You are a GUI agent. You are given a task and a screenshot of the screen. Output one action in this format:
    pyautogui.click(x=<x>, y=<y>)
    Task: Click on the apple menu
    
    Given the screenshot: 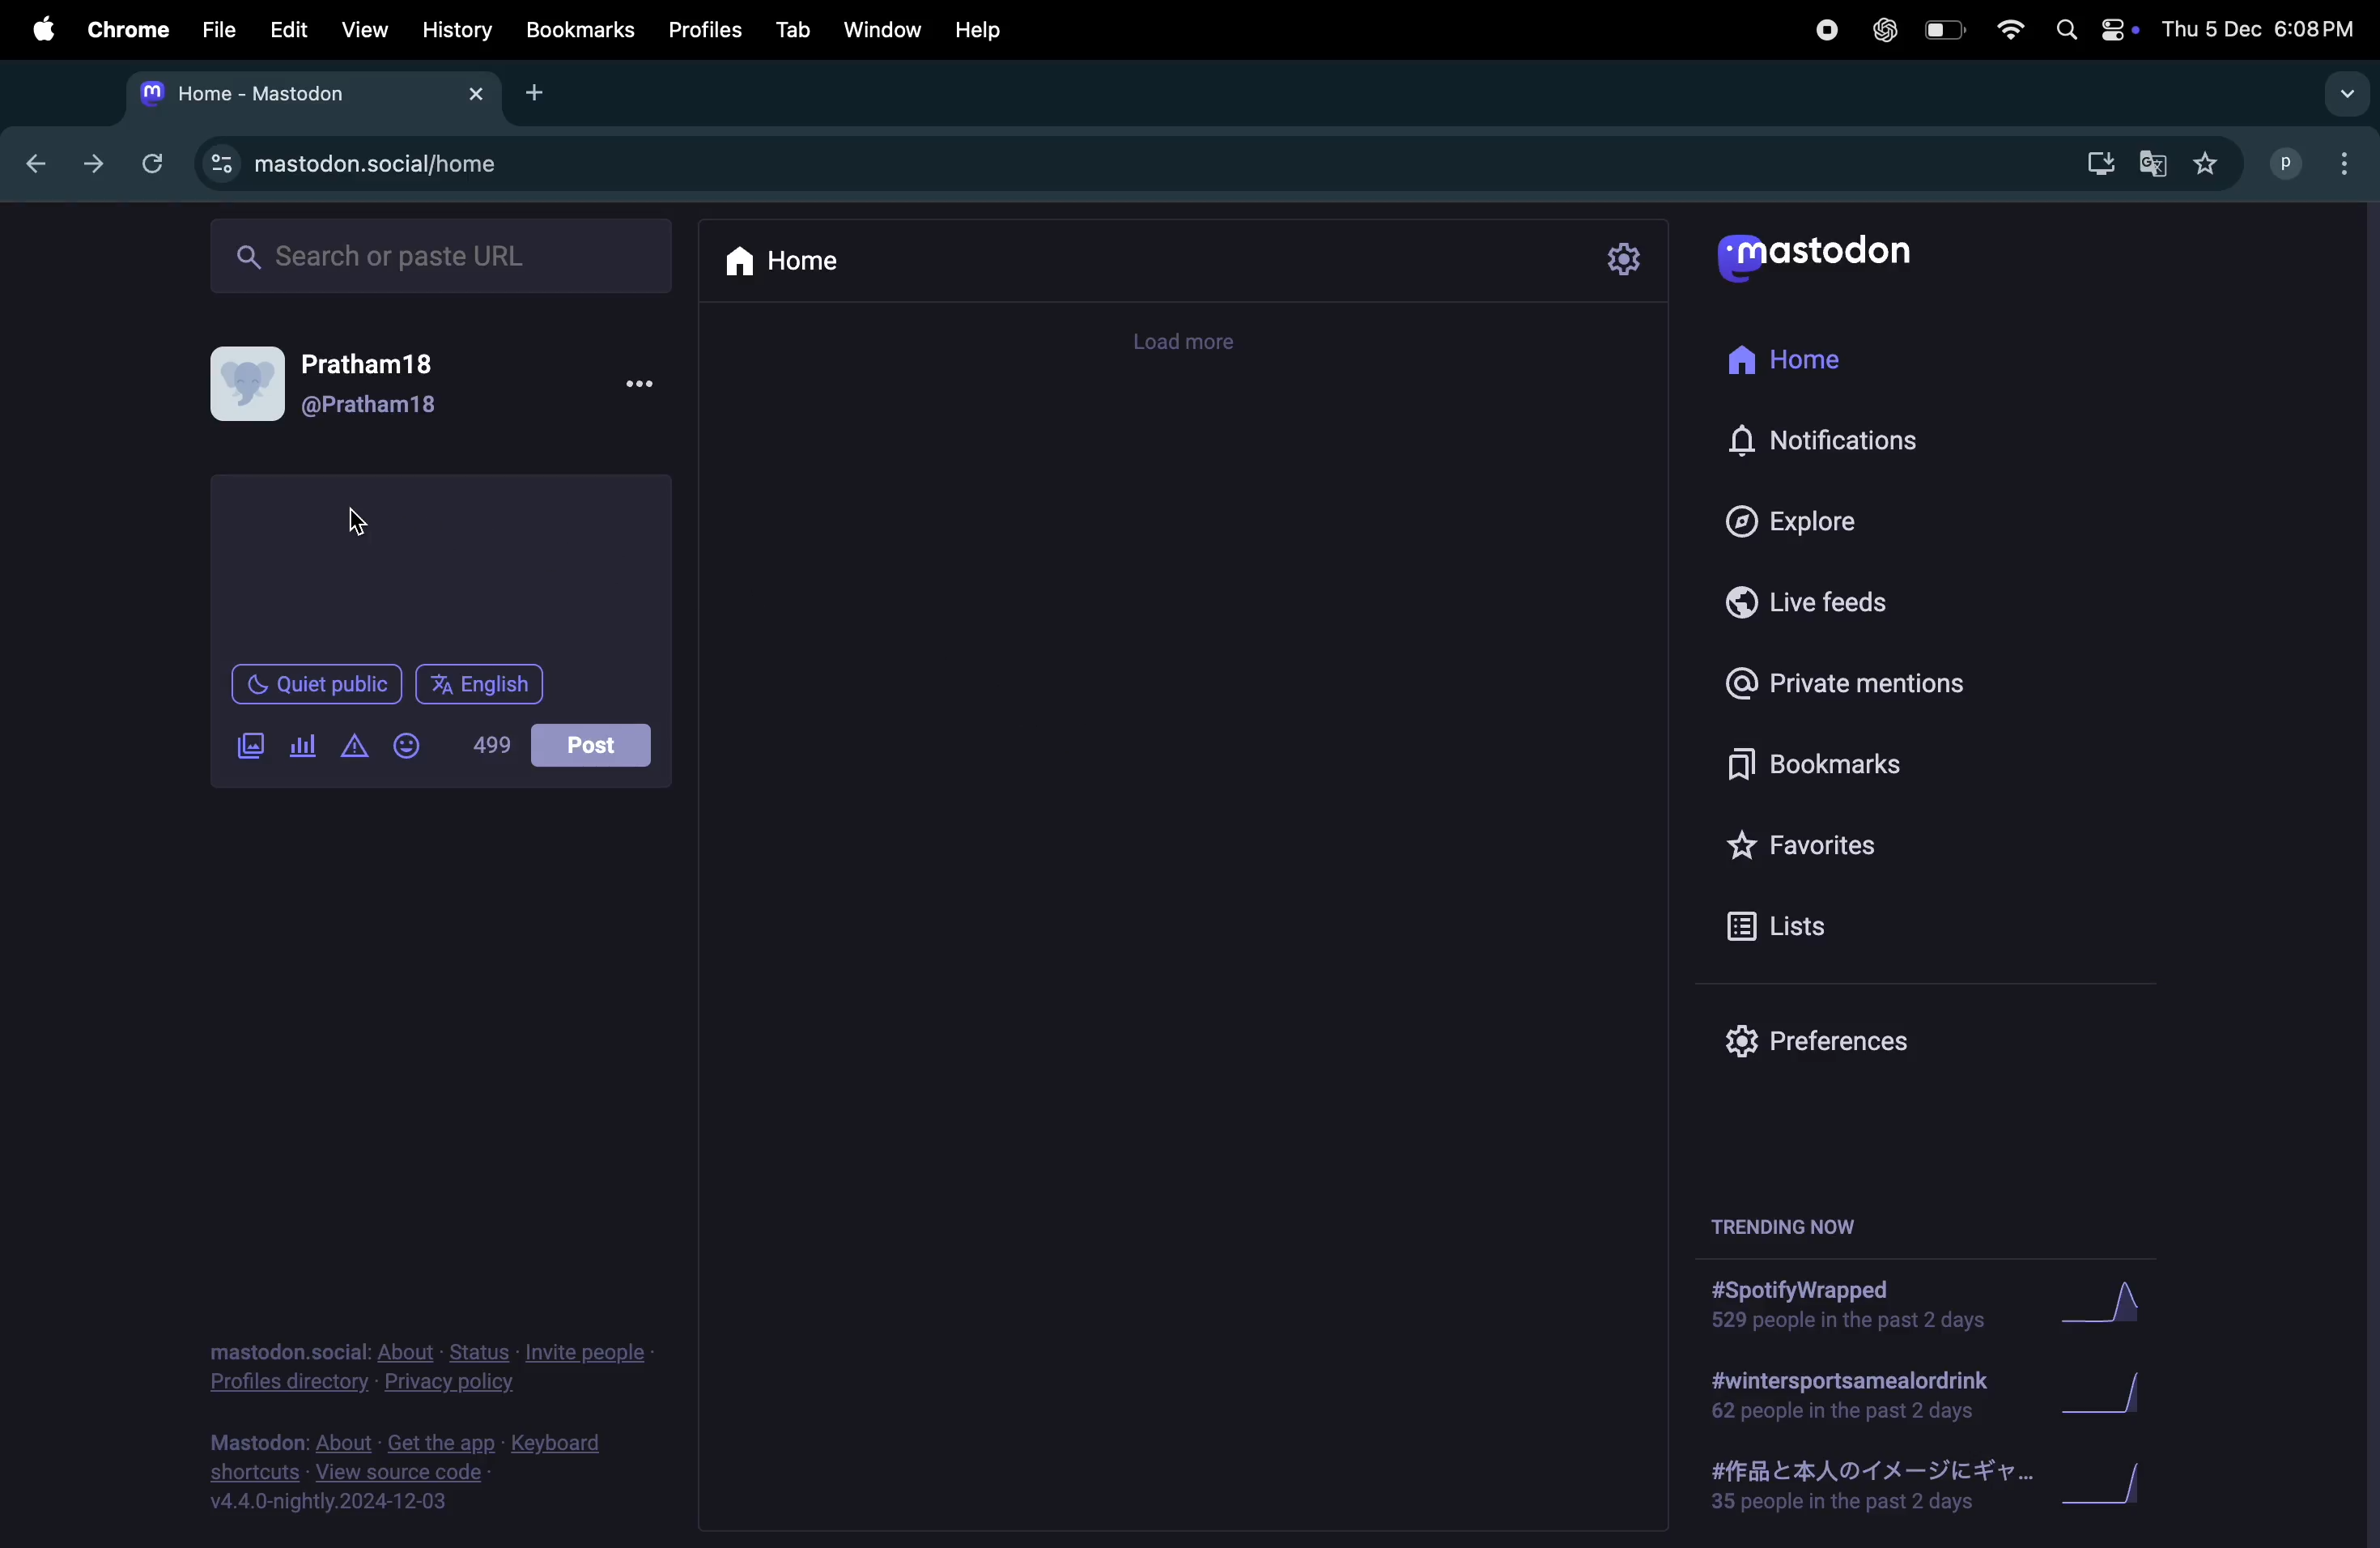 What is the action you would take?
    pyautogui.click(x=41, y=29)
    